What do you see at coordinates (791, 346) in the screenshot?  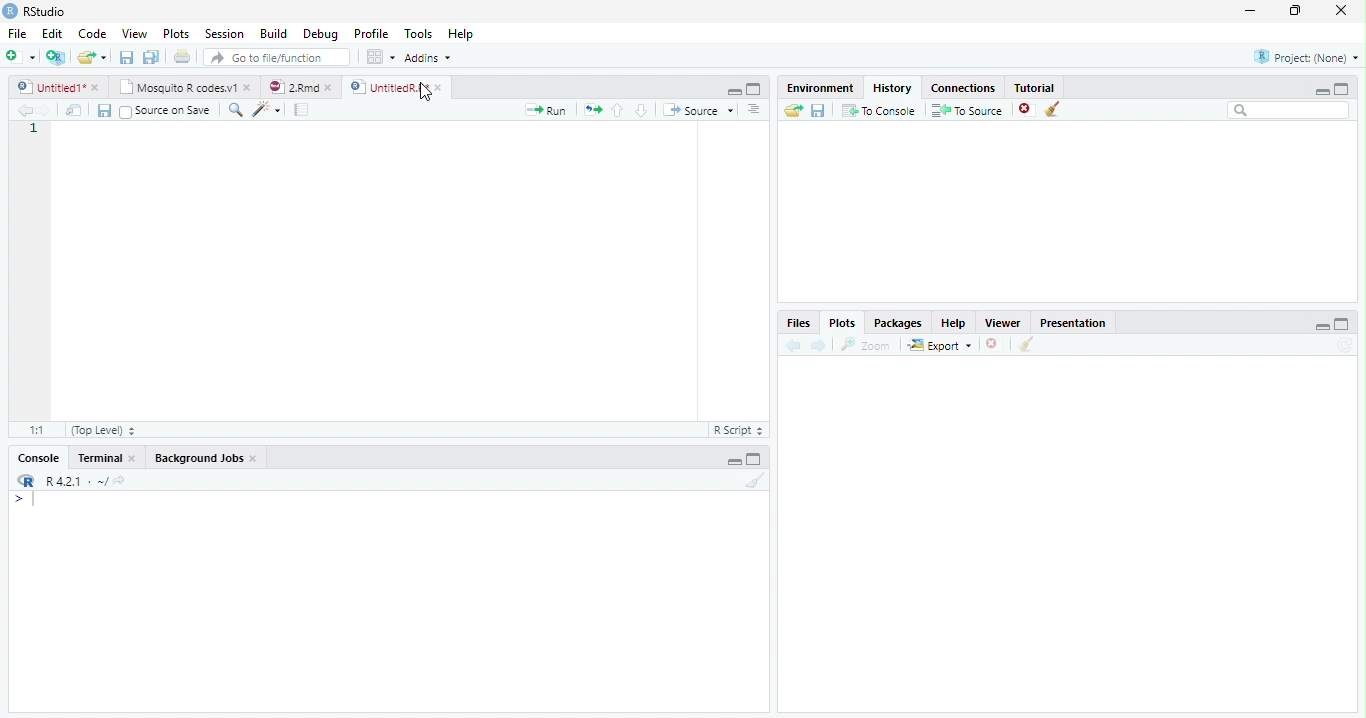 I see `back` at bounding box center [791, 346].